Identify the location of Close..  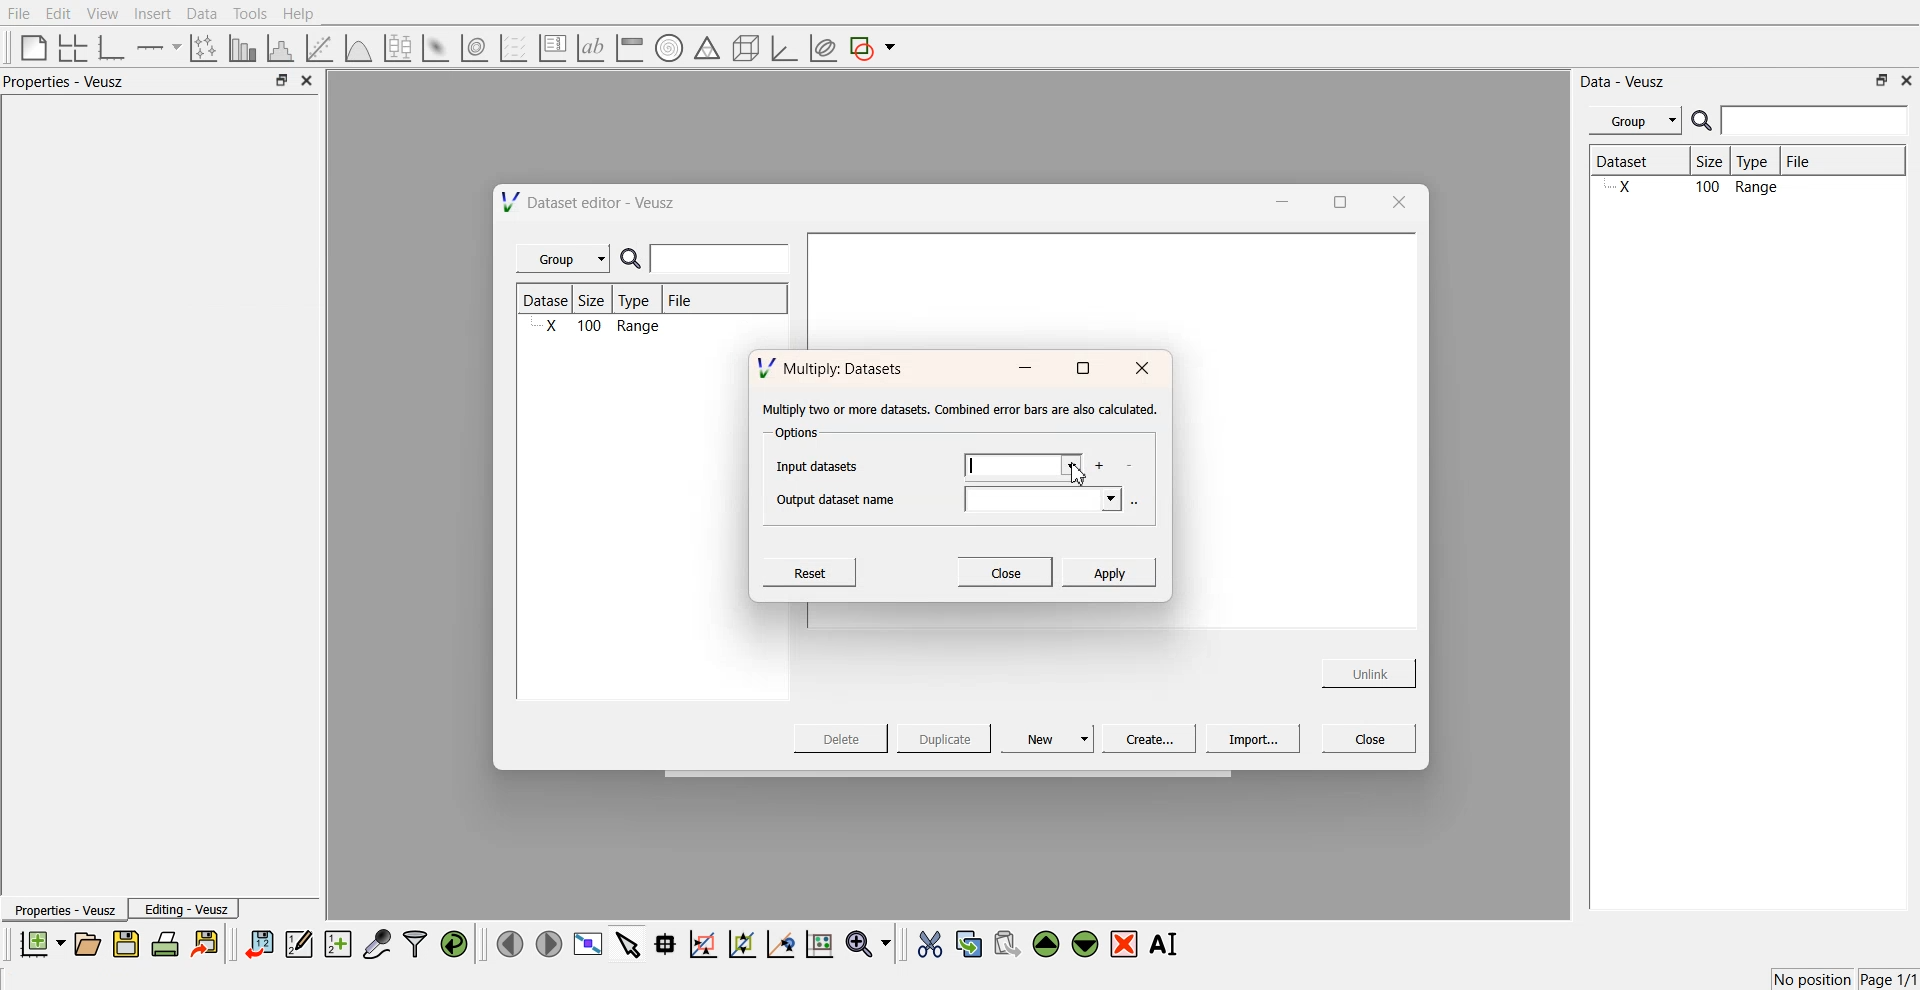
(1006, 571).